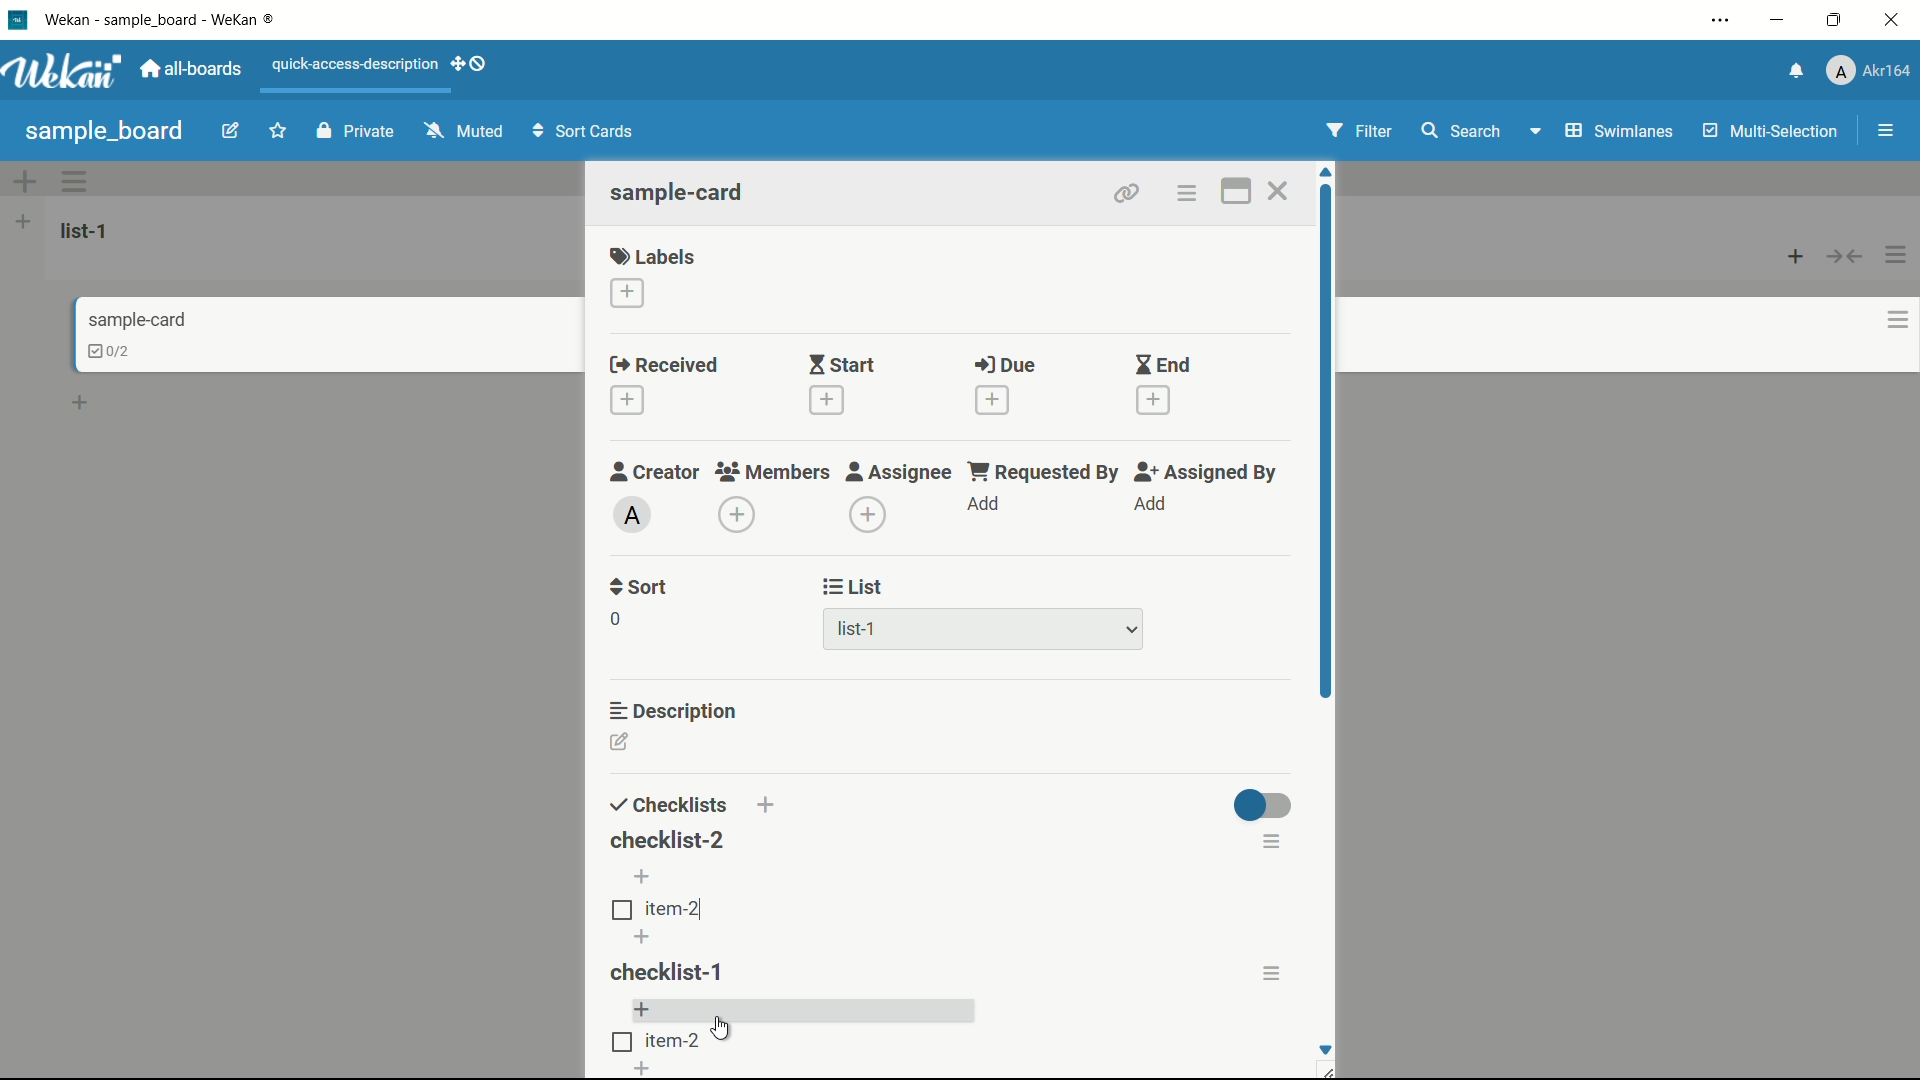  What do you see at coordinates (89, 403) in the screenshot?
I see `add card bottom` at bounding box center [89, 403].